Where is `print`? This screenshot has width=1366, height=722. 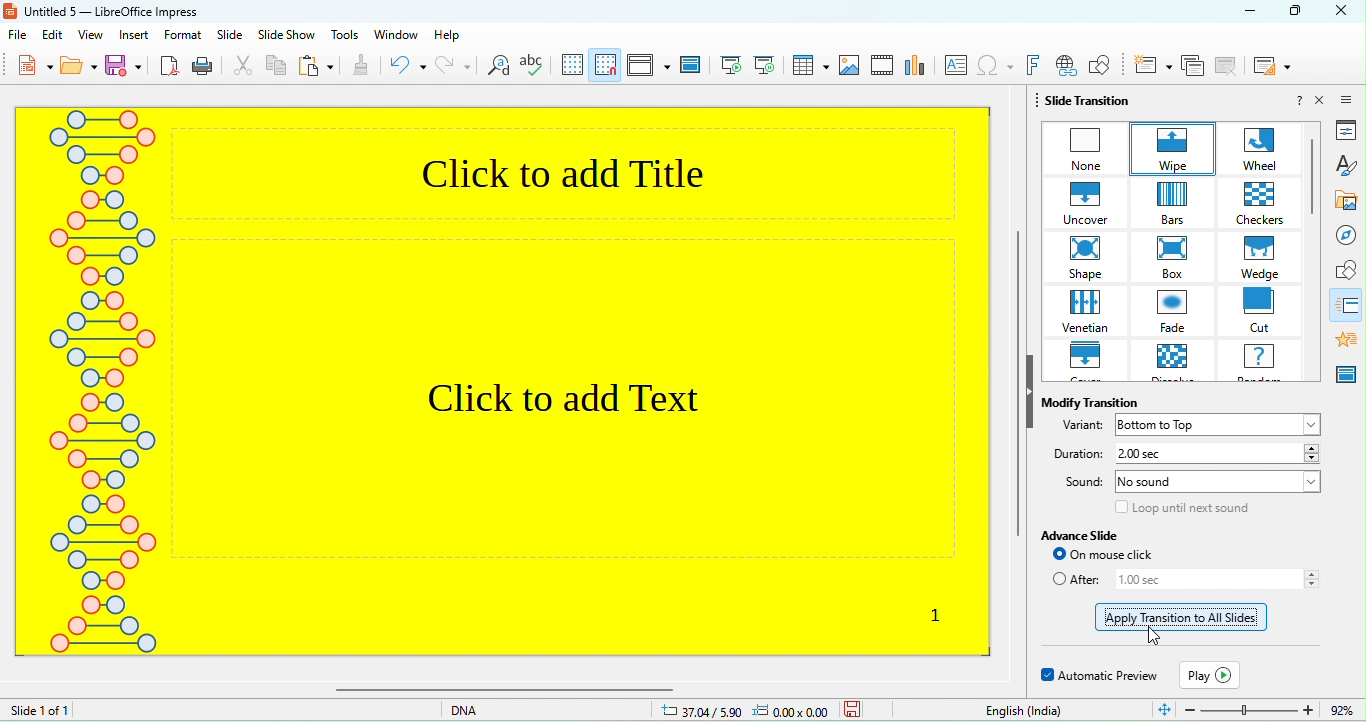 print is located at coordinates (205, 68).